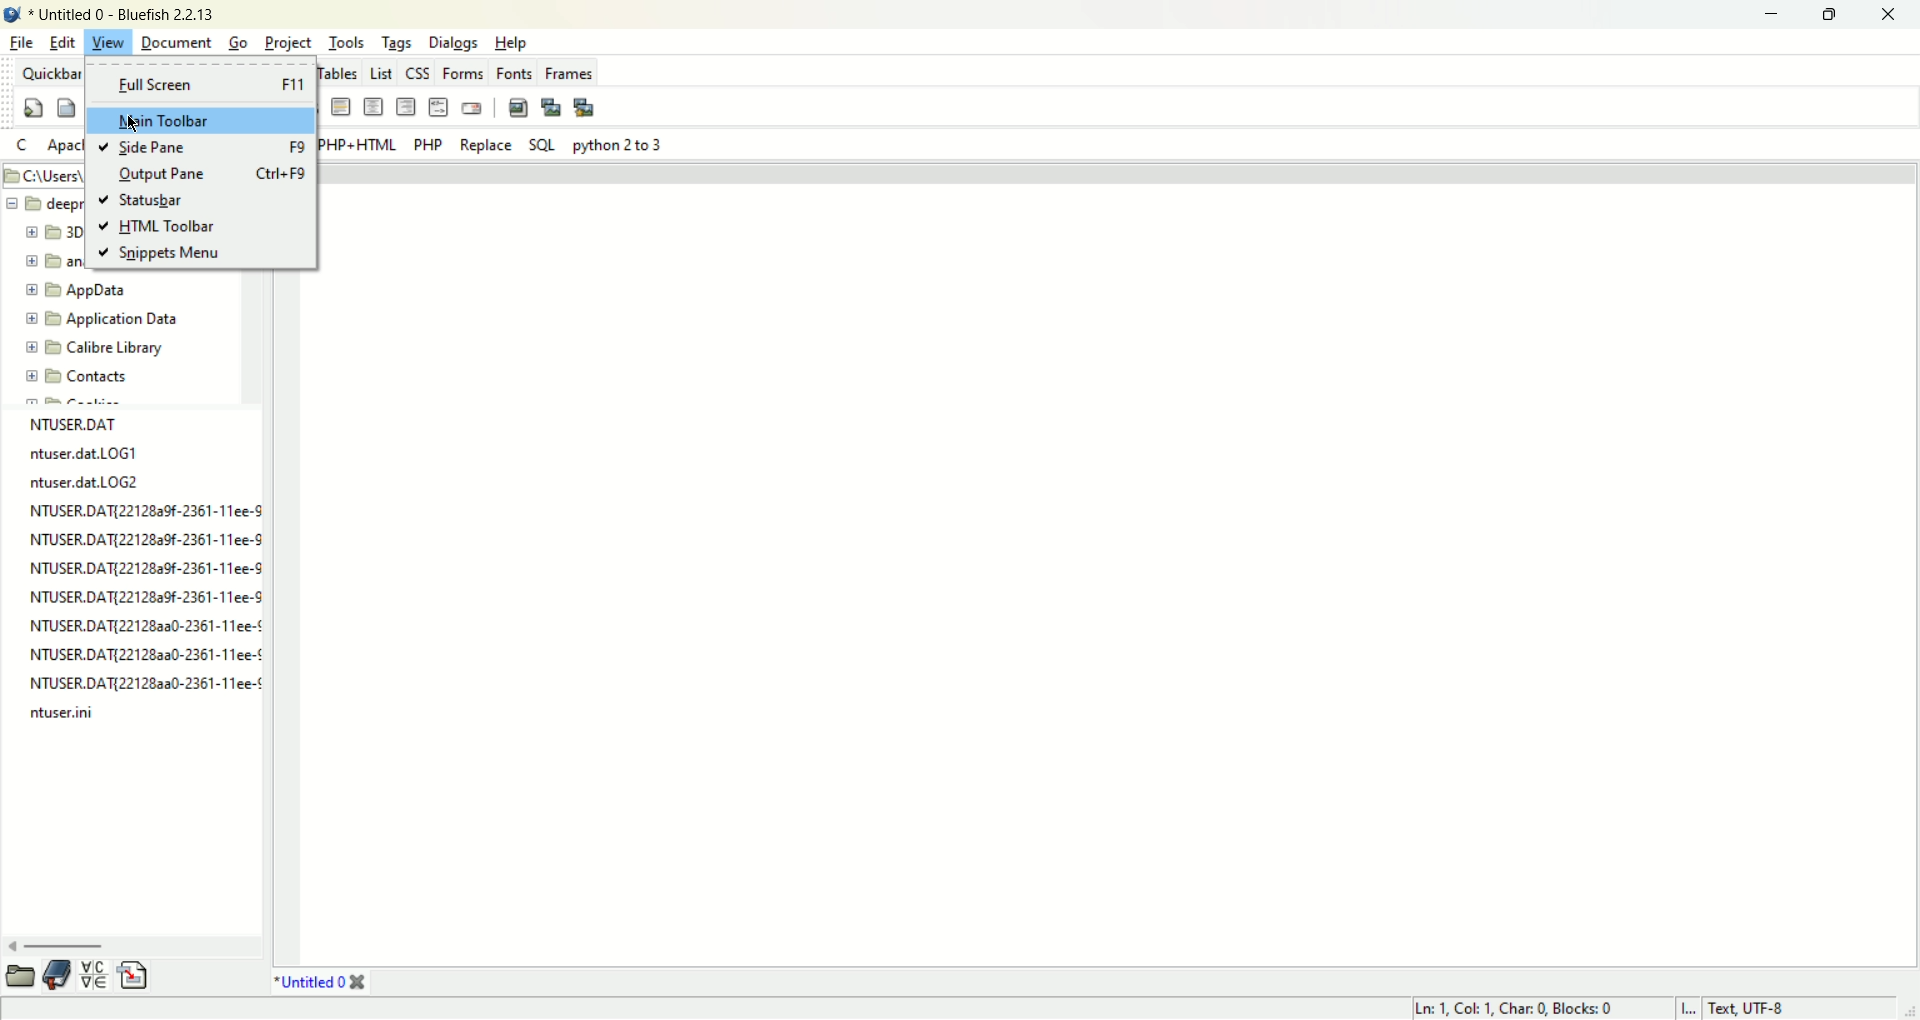  Describe the element at coordinates (377, 70) in the screenshot. I see `list` at that location.